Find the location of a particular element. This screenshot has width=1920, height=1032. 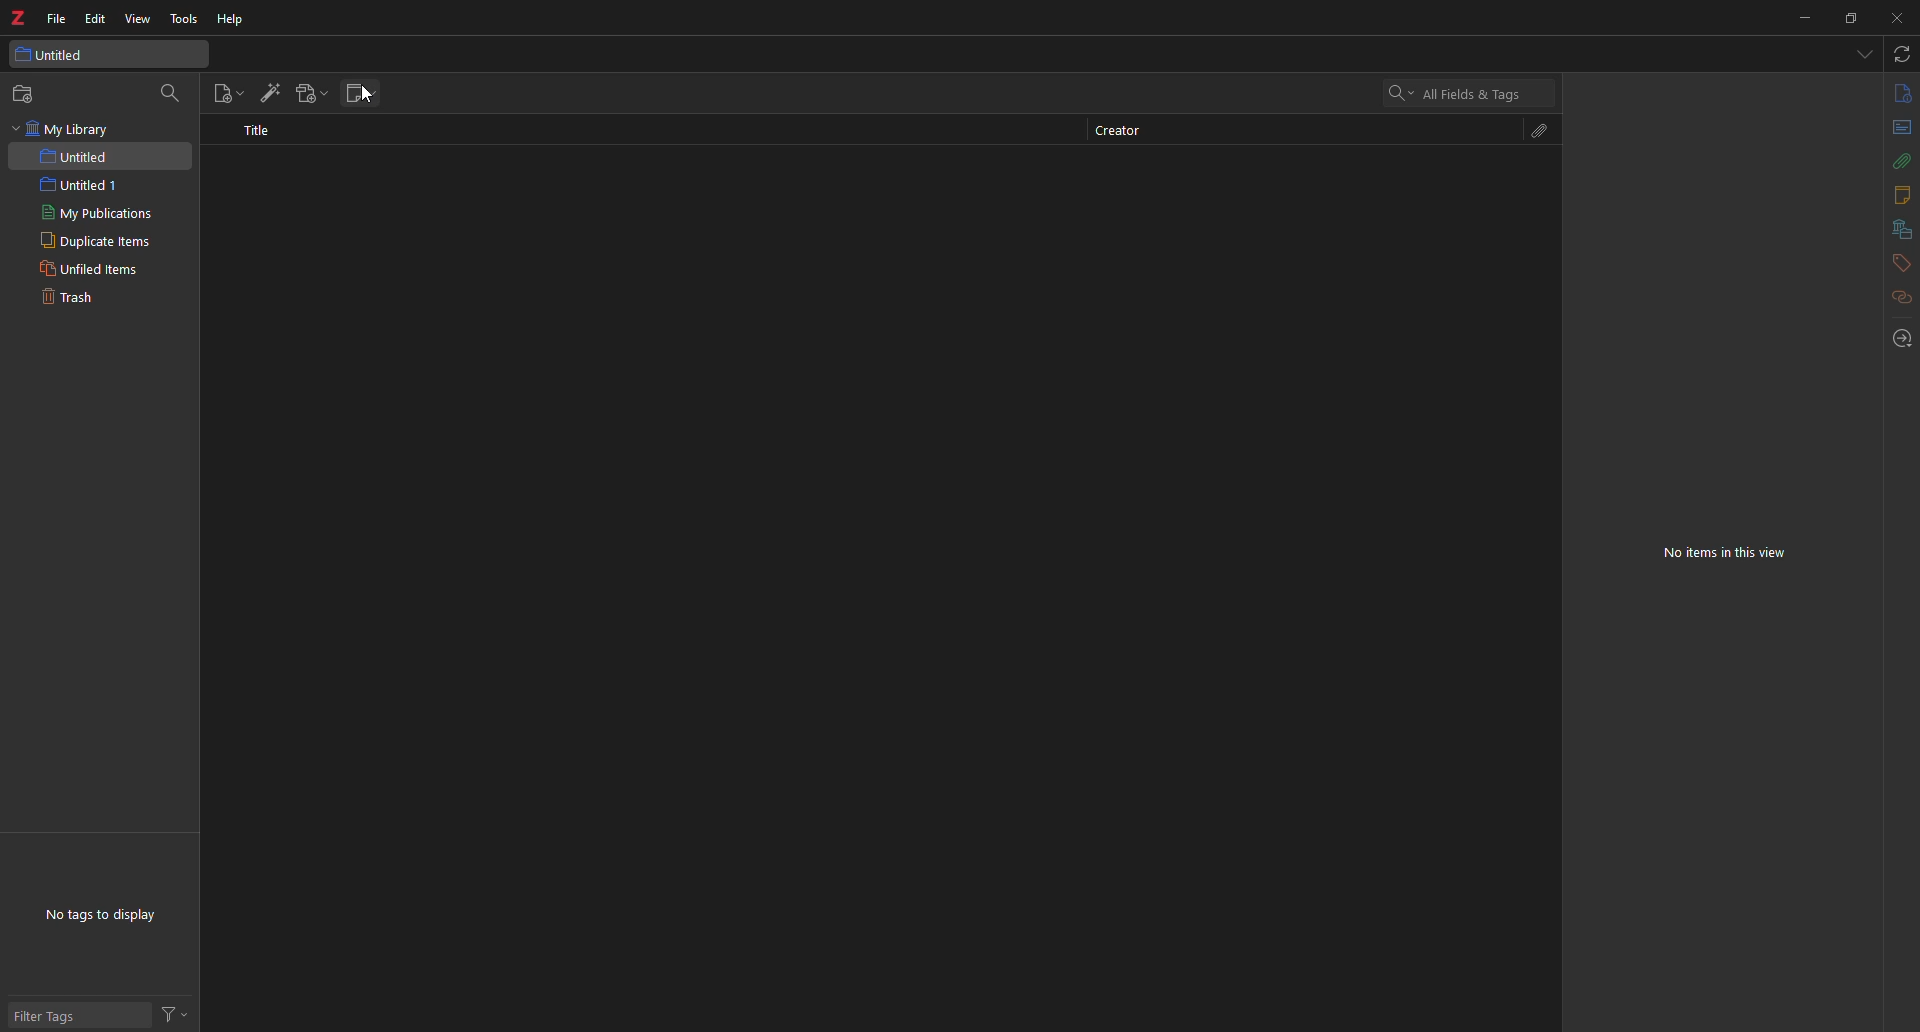

new item is located at coordinates (226, 93).